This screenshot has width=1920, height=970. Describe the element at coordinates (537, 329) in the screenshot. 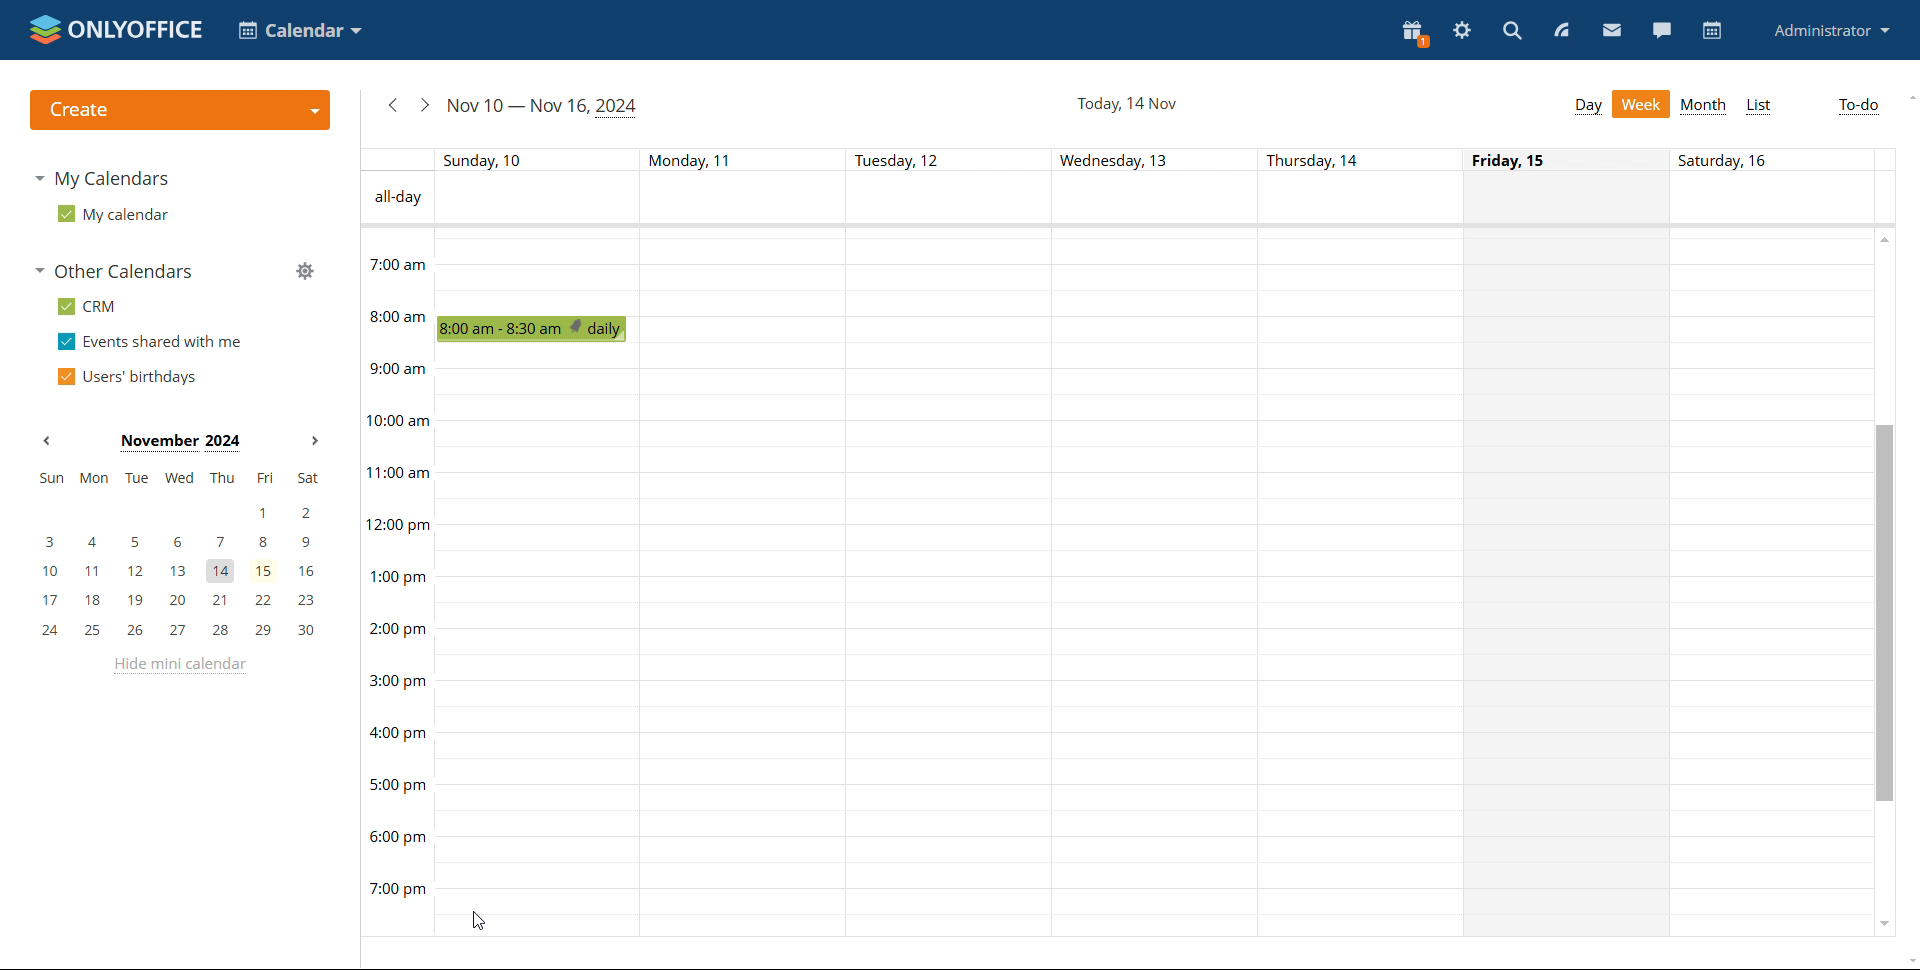

I see `scheduled  event` at that location.